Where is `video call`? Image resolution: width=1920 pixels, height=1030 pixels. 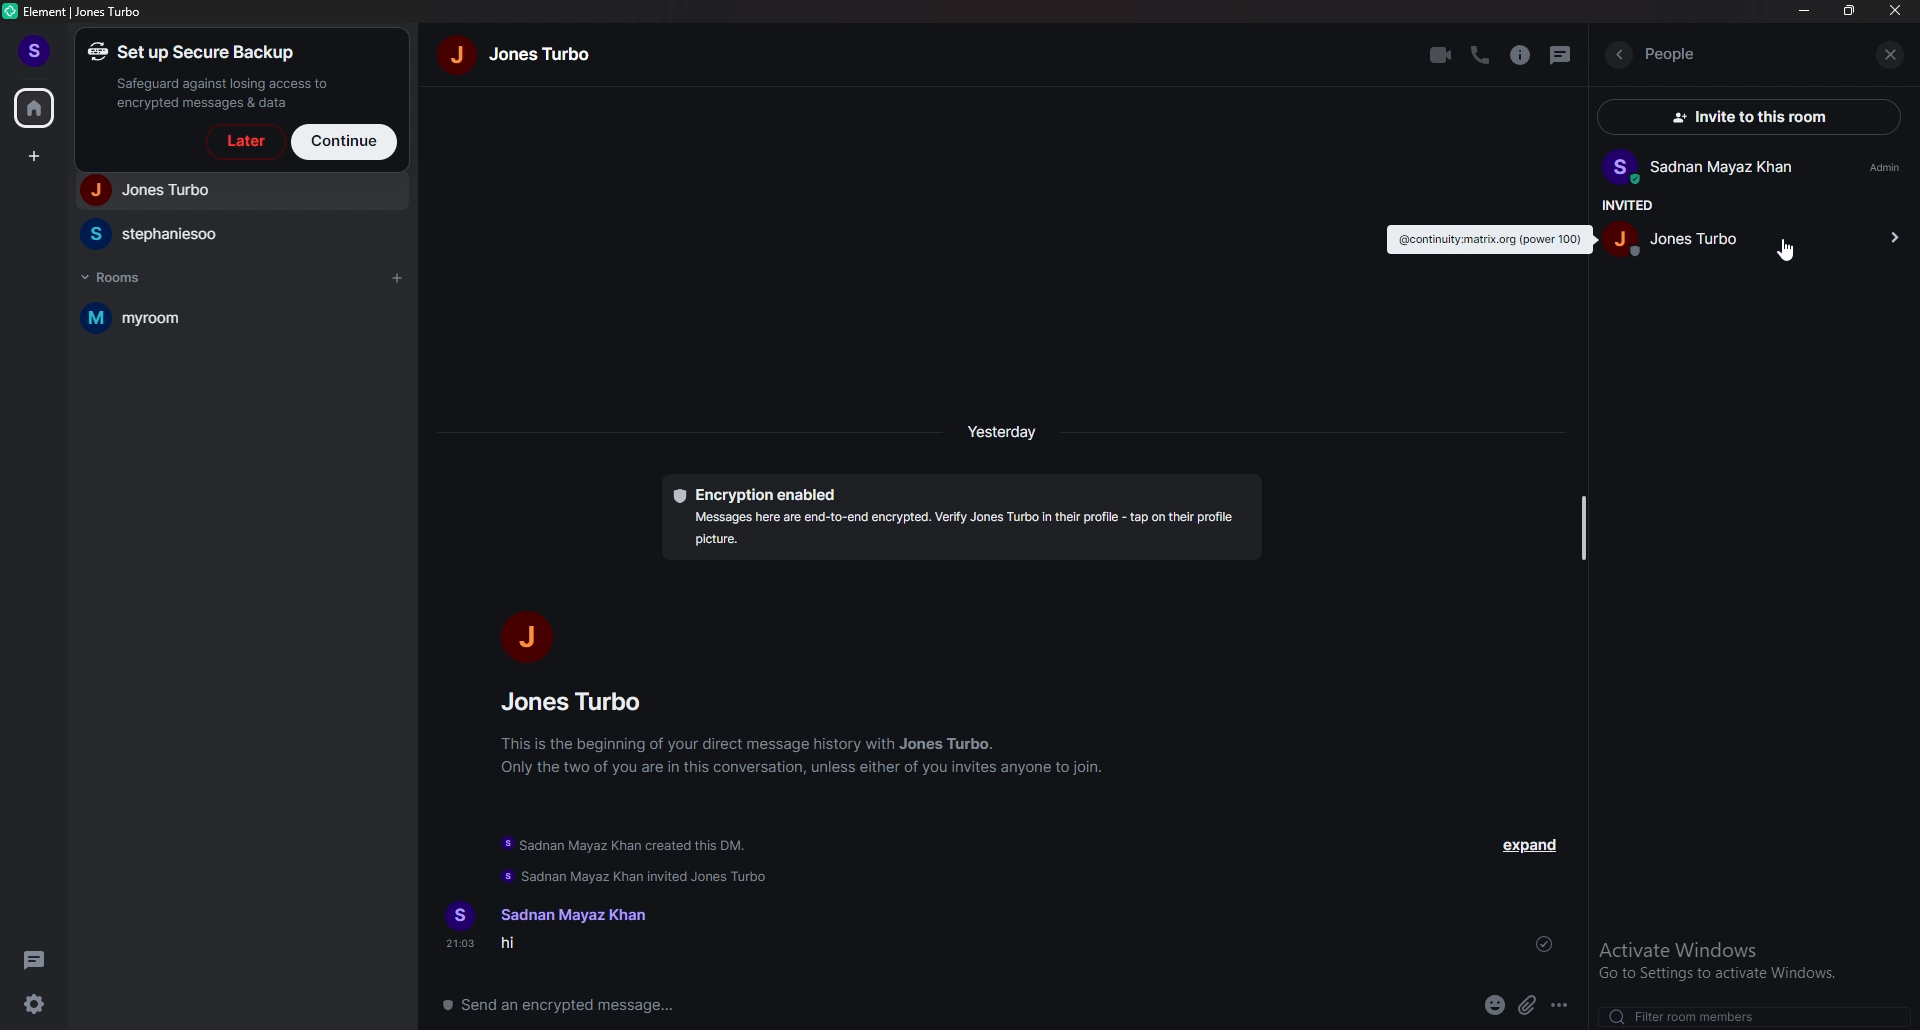
video call is located at coordinates (1439, 55).